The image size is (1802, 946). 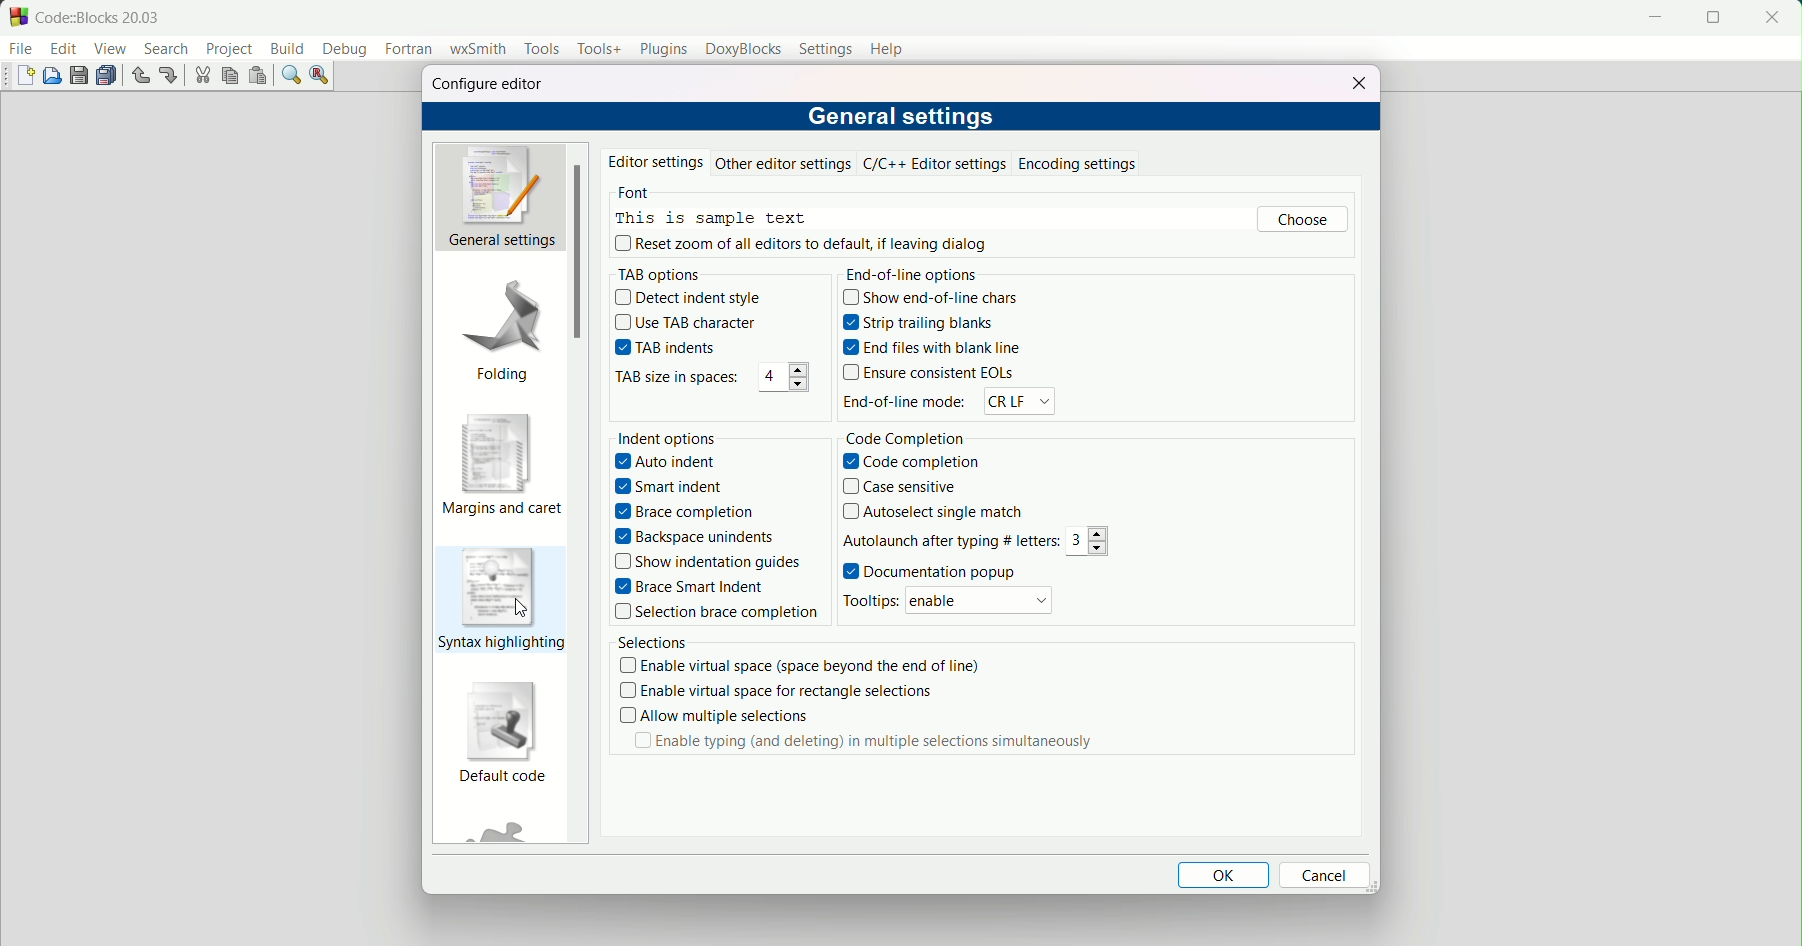 I want to click on default code, so click(x=502, y=734).